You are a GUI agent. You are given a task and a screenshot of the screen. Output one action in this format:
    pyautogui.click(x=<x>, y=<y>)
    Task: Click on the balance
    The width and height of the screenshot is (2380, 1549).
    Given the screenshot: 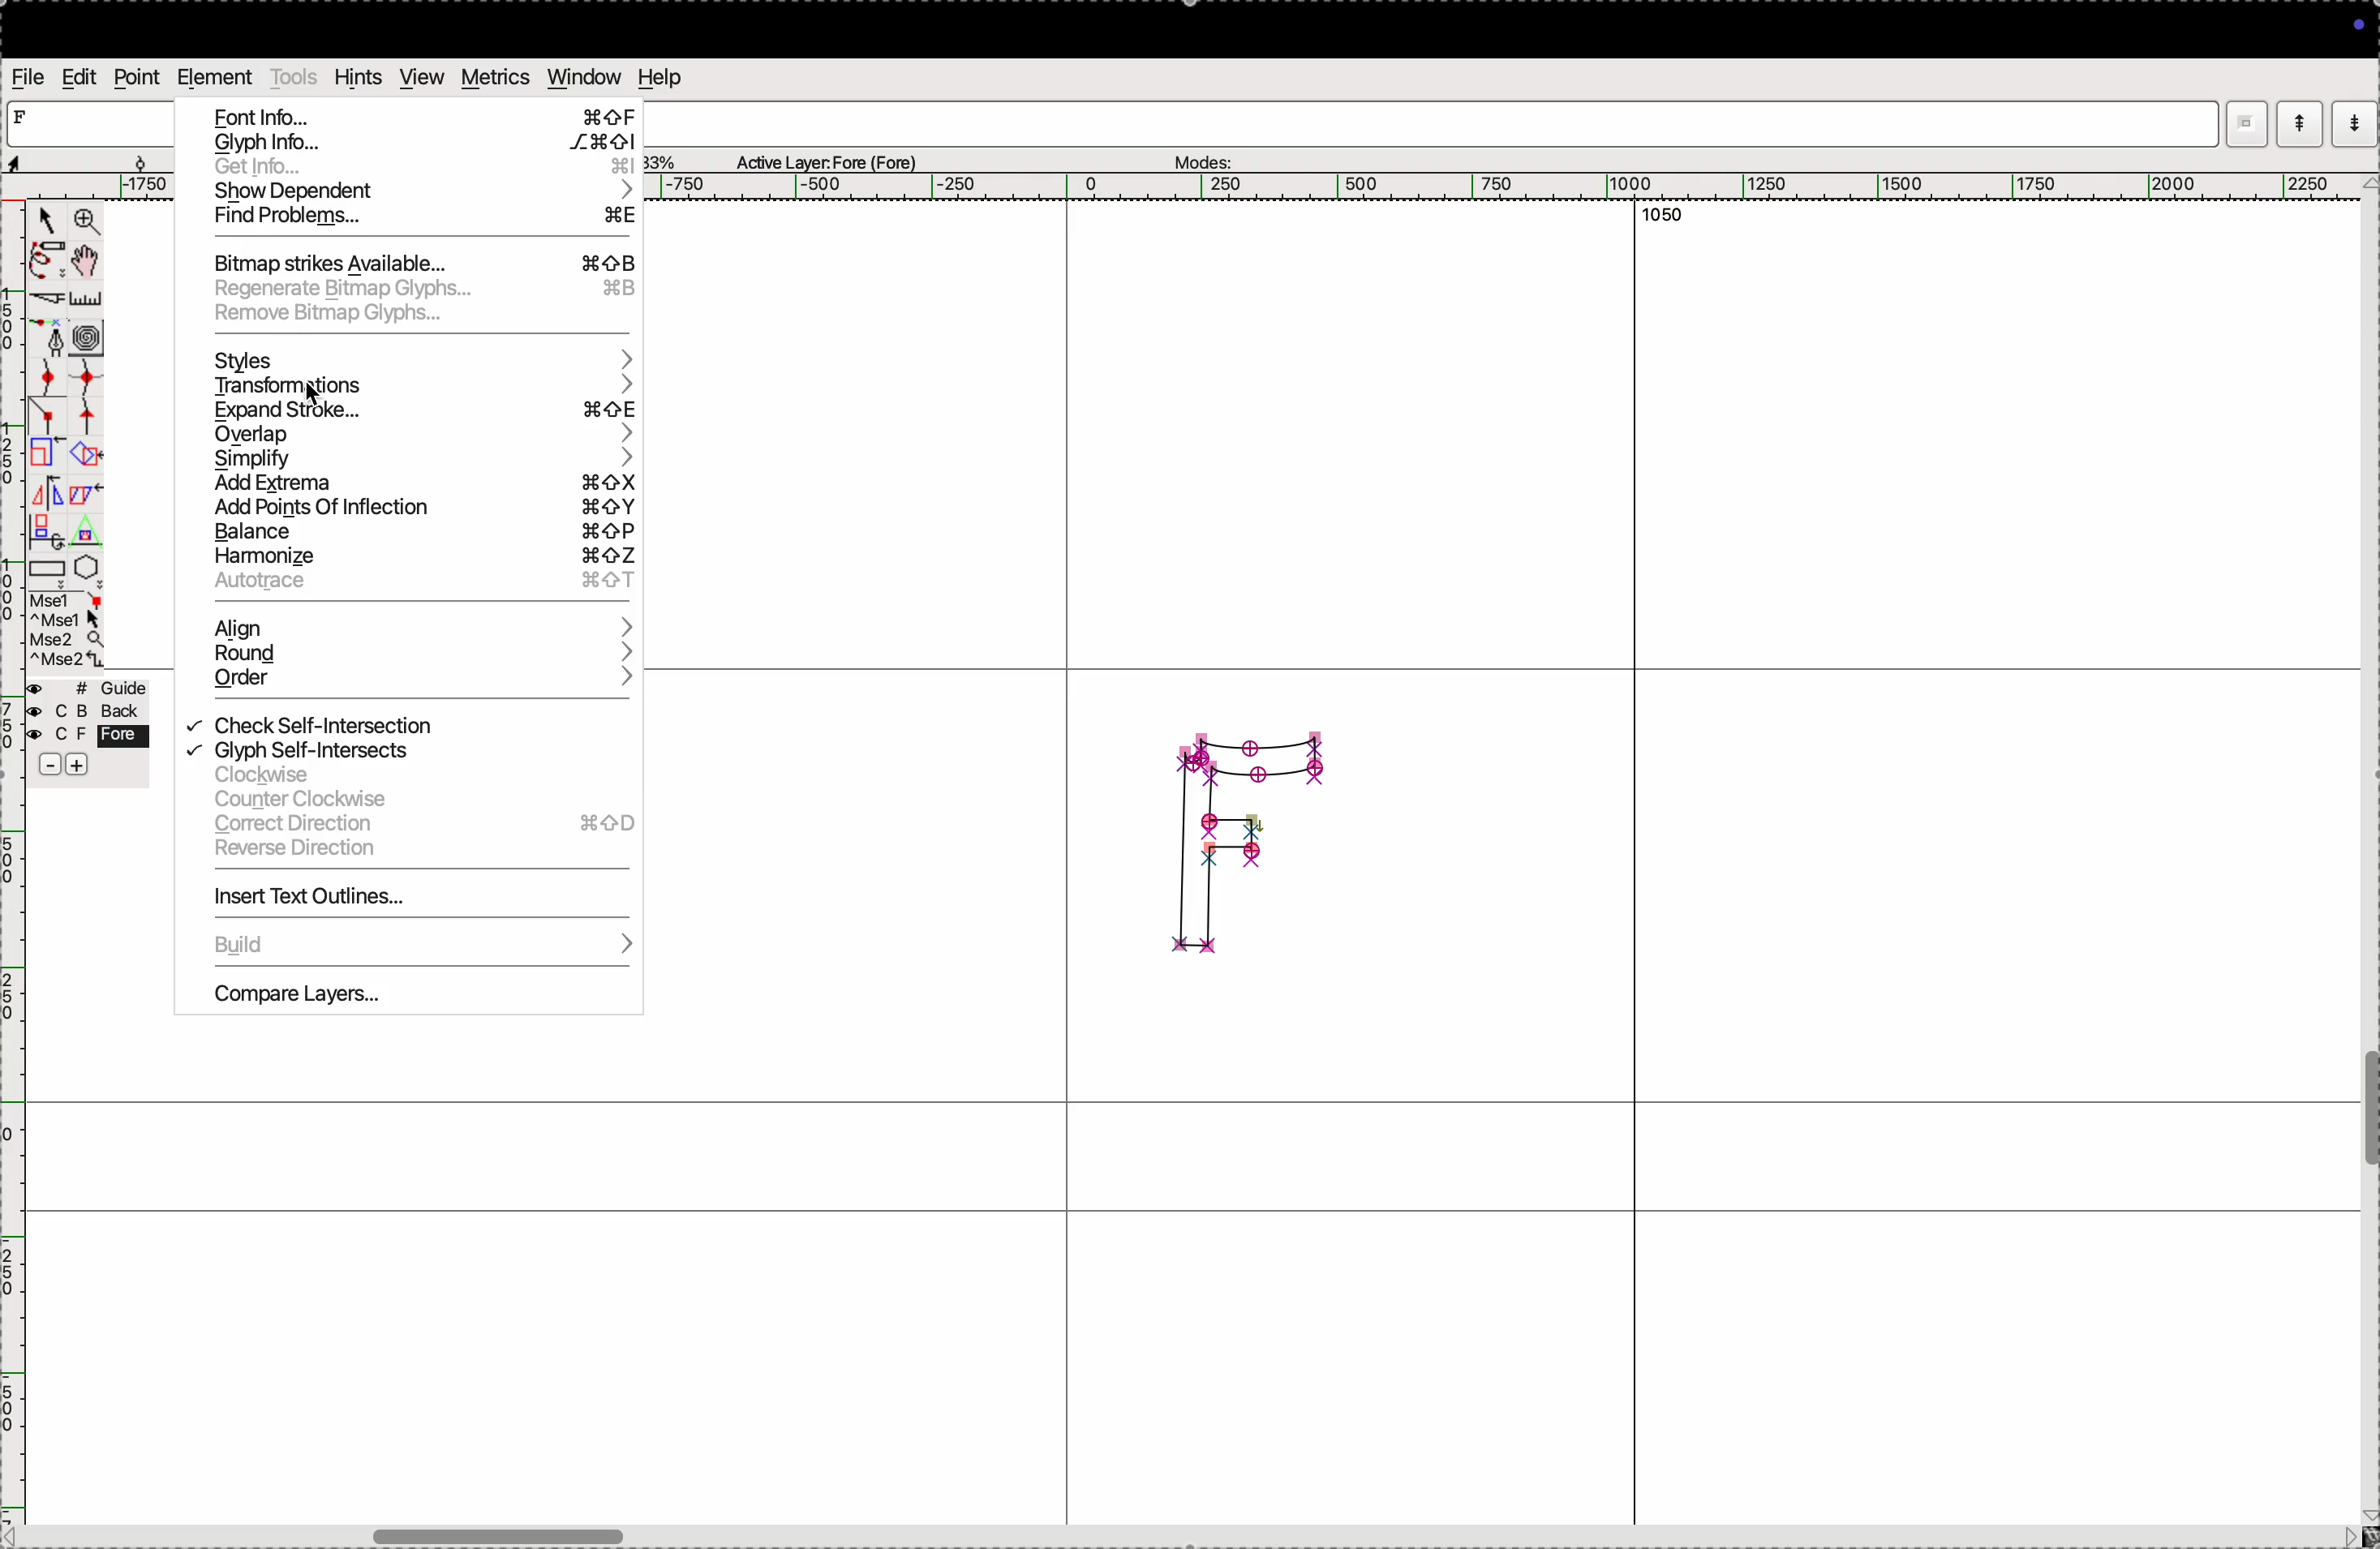 What is the action you would take?
    pyautogui.click(x=417, y=533)
    